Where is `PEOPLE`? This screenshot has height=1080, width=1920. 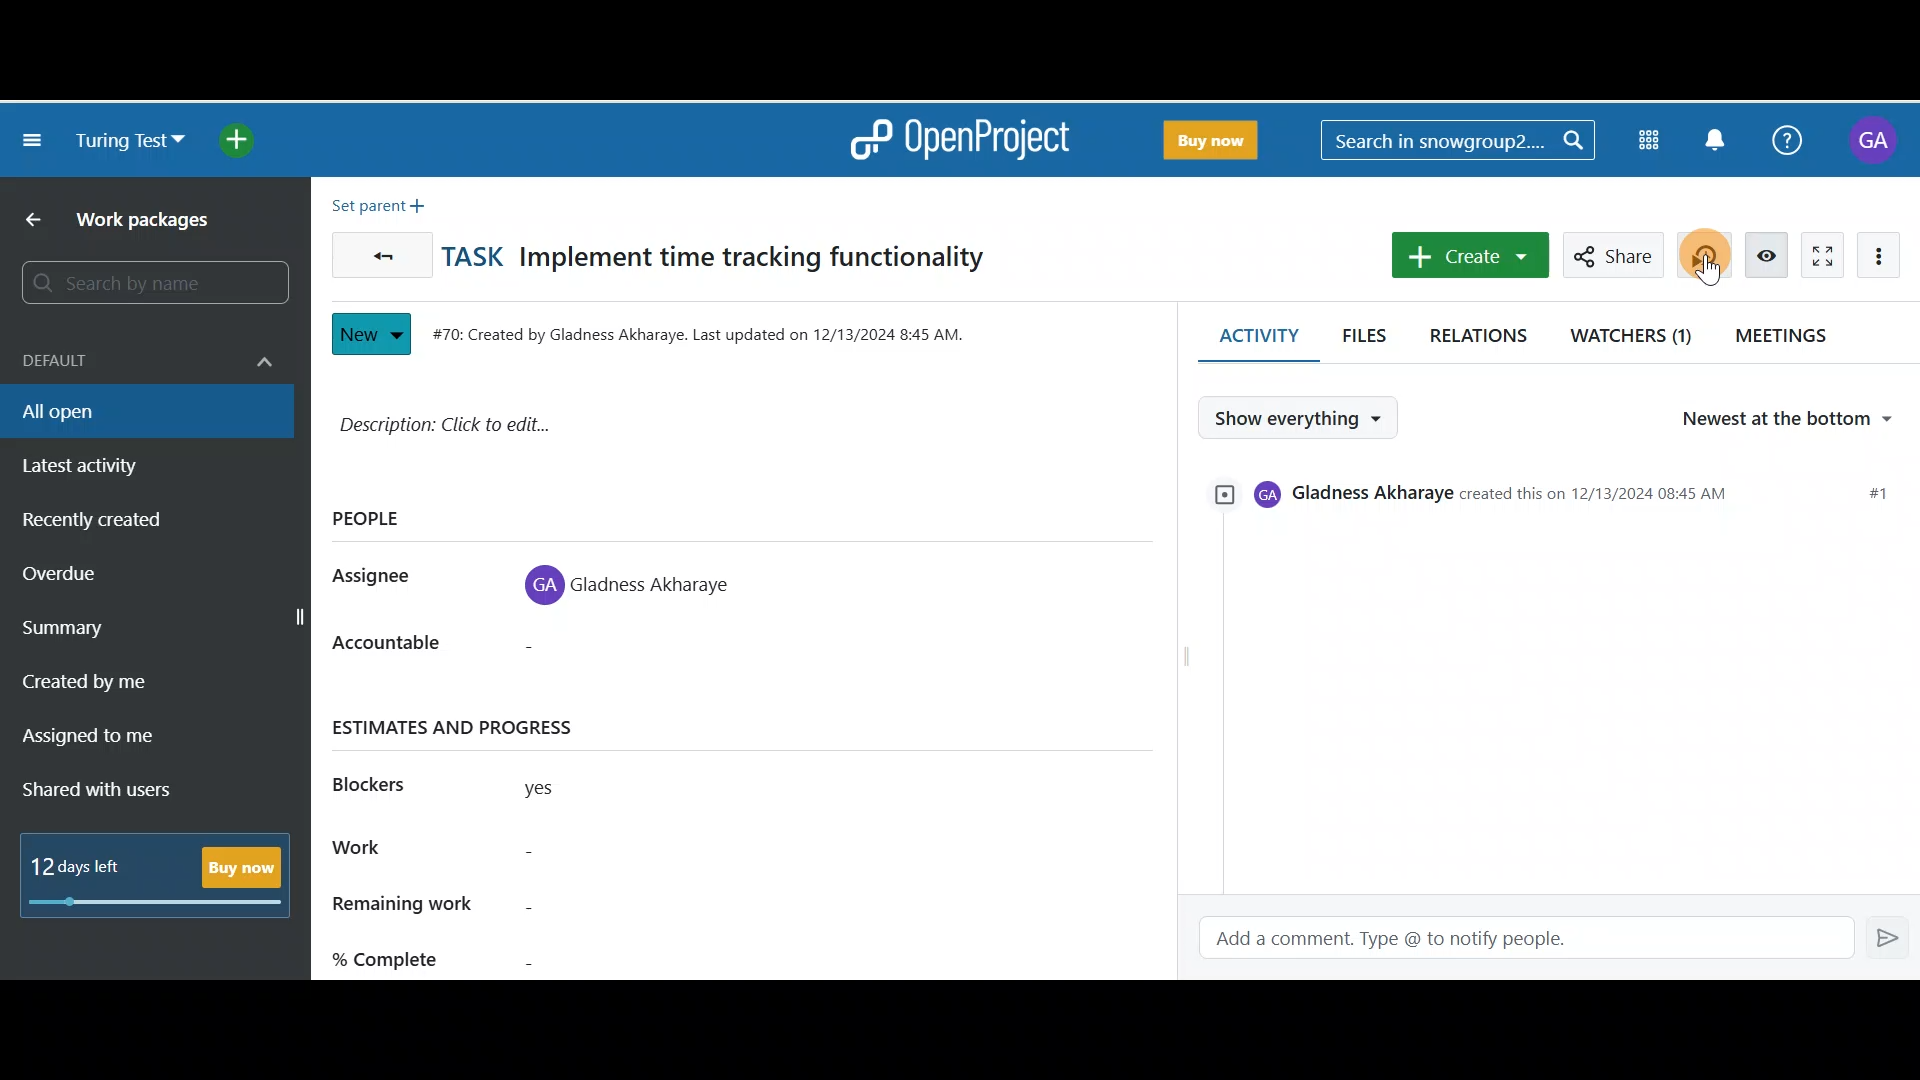 PEOPLE is located at coordinates (380, 519).